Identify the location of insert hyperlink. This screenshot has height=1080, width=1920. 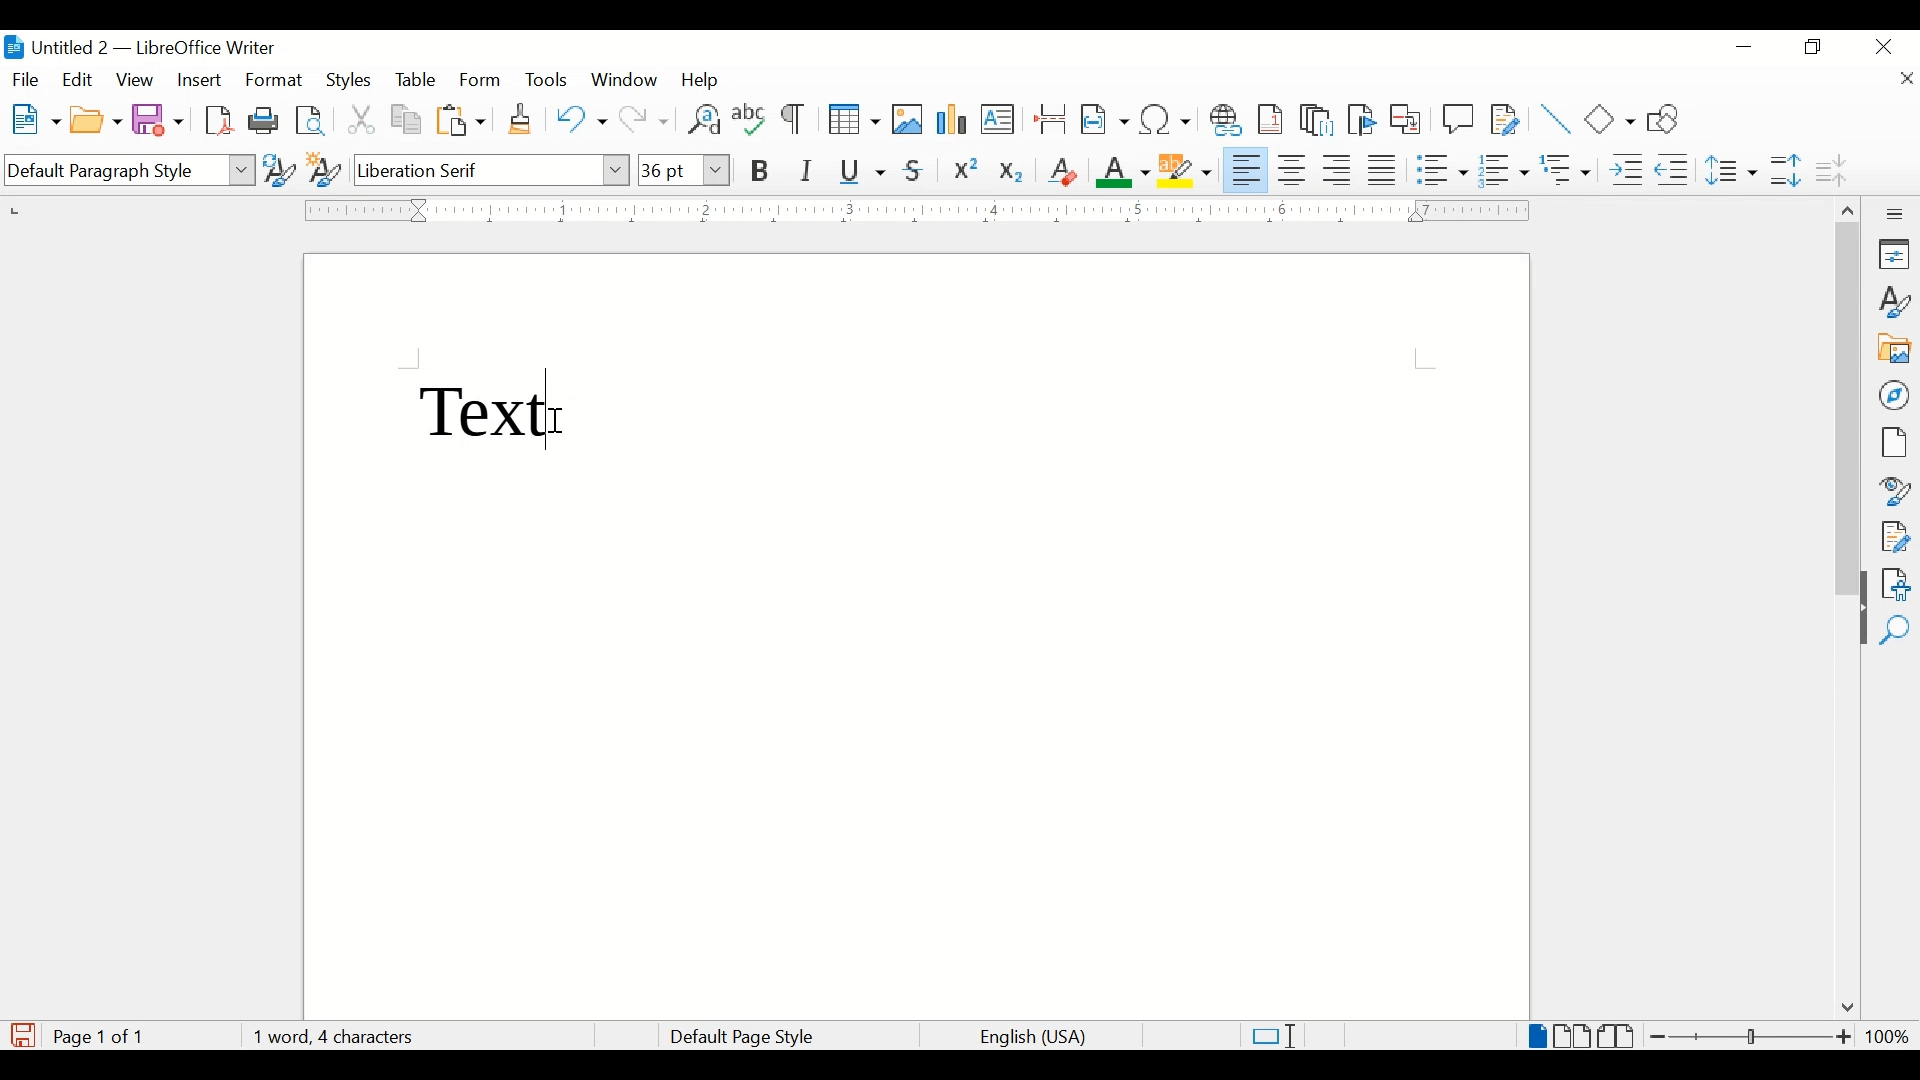
(1226, 120).